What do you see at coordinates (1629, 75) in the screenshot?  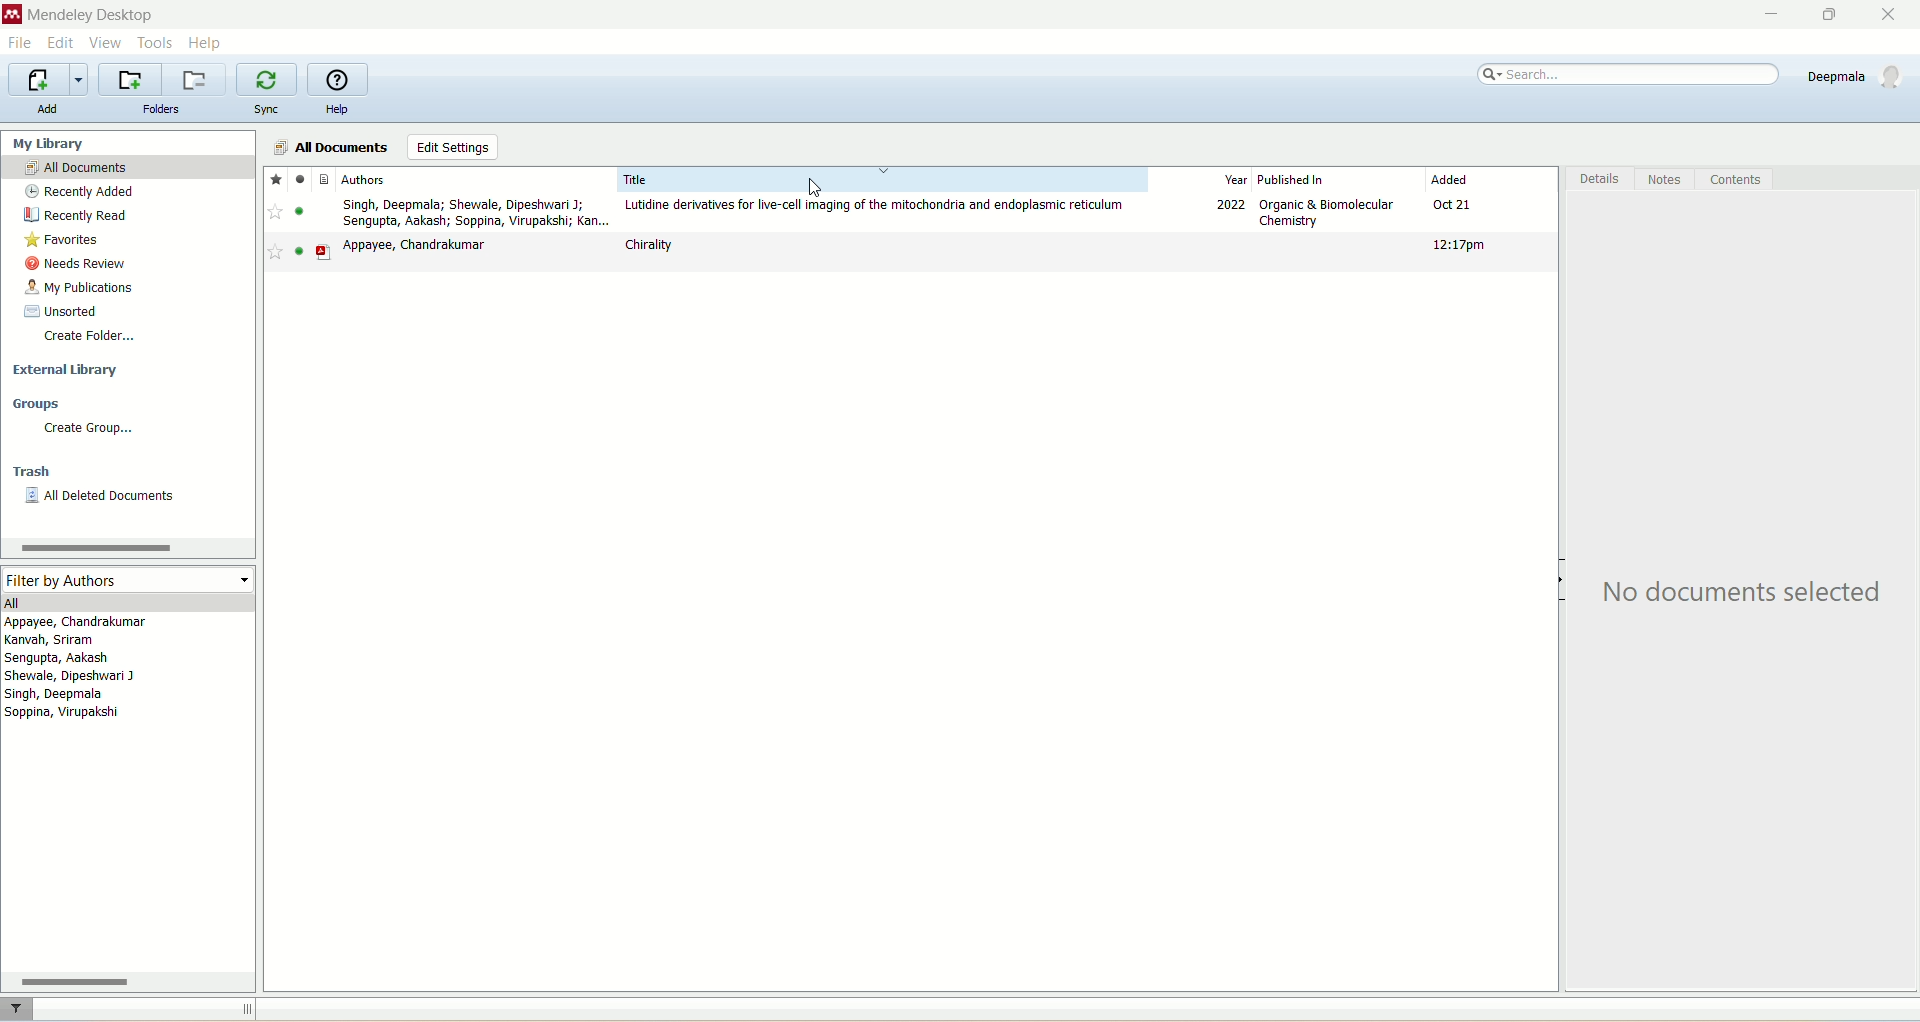 I see `search` at bounding box center [1629, 75].